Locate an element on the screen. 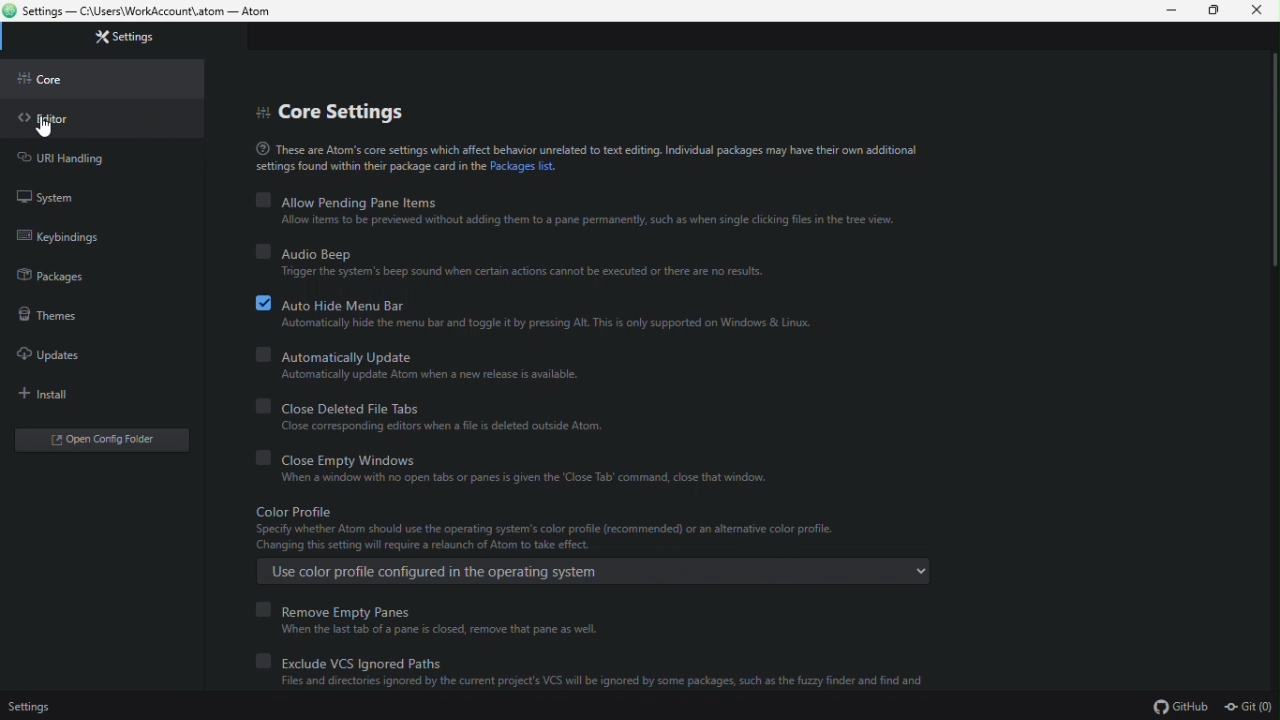  install is located at coordinates (102, 397).